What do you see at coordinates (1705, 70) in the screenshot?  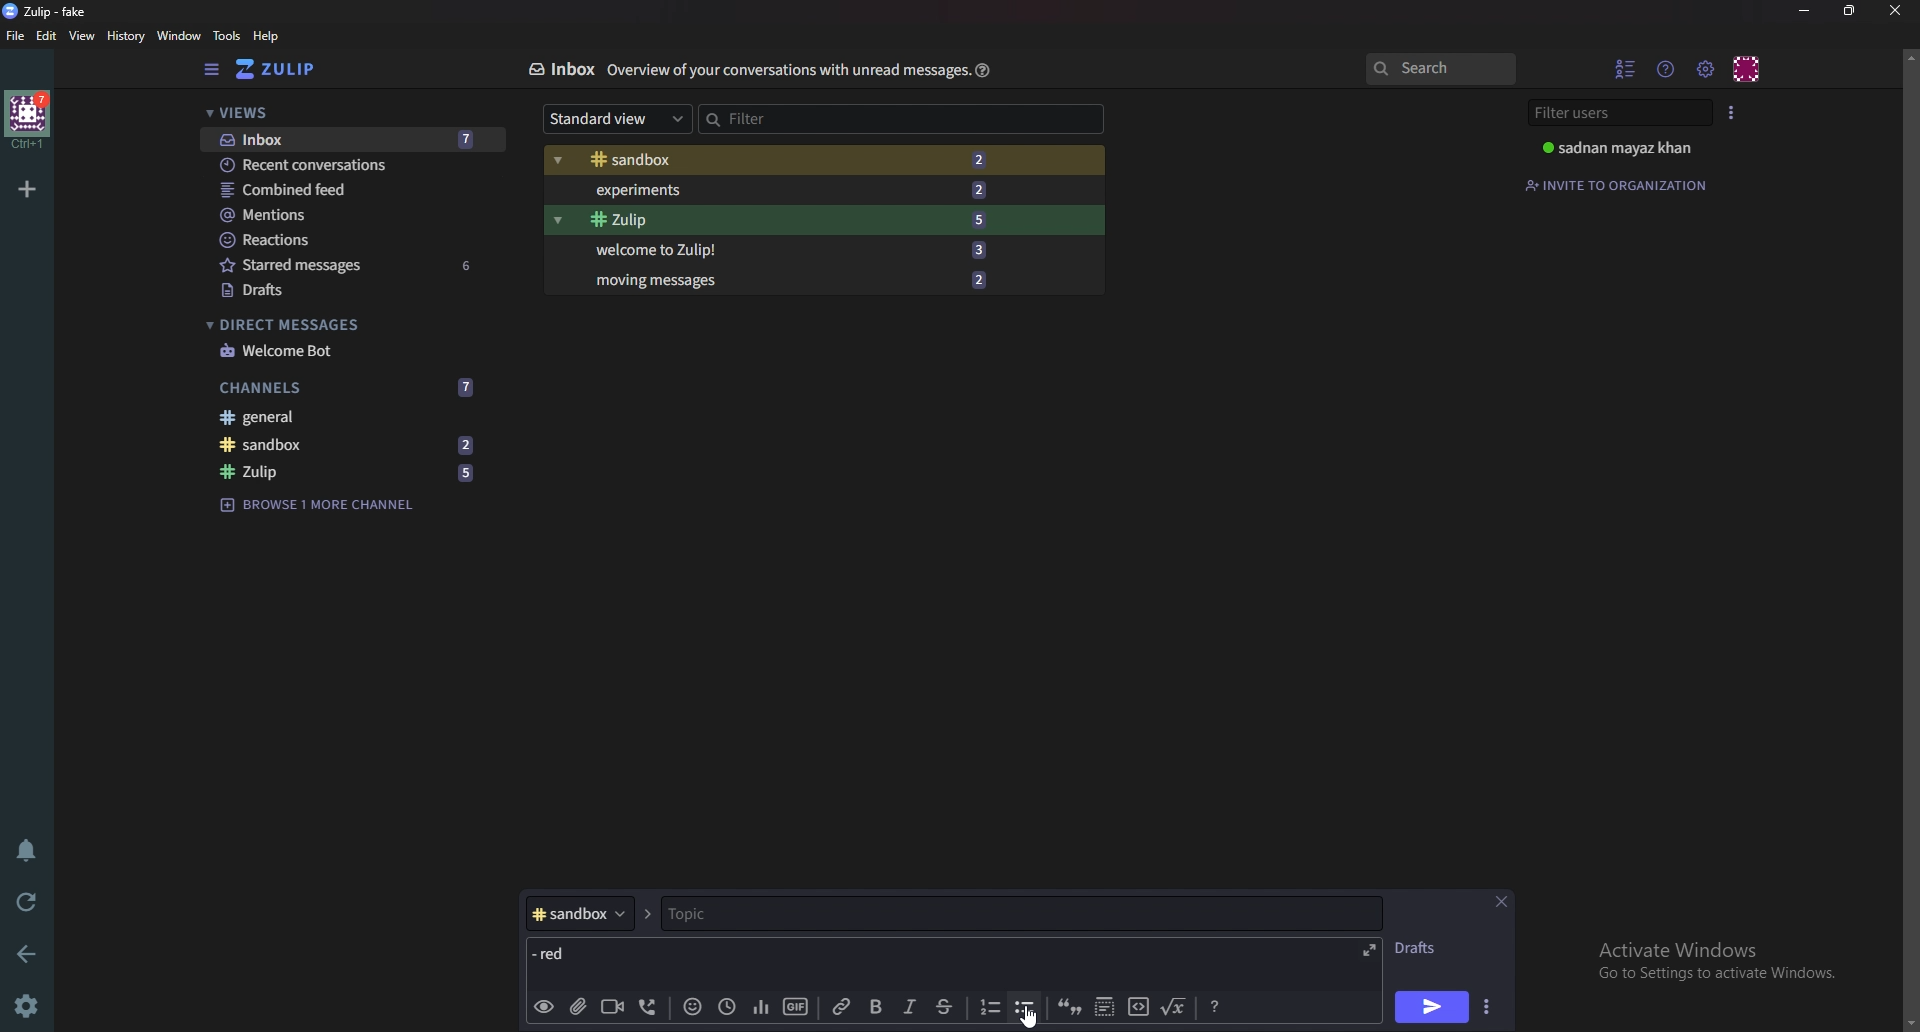 I see `Main menu` at bounding box center [1705, 70].